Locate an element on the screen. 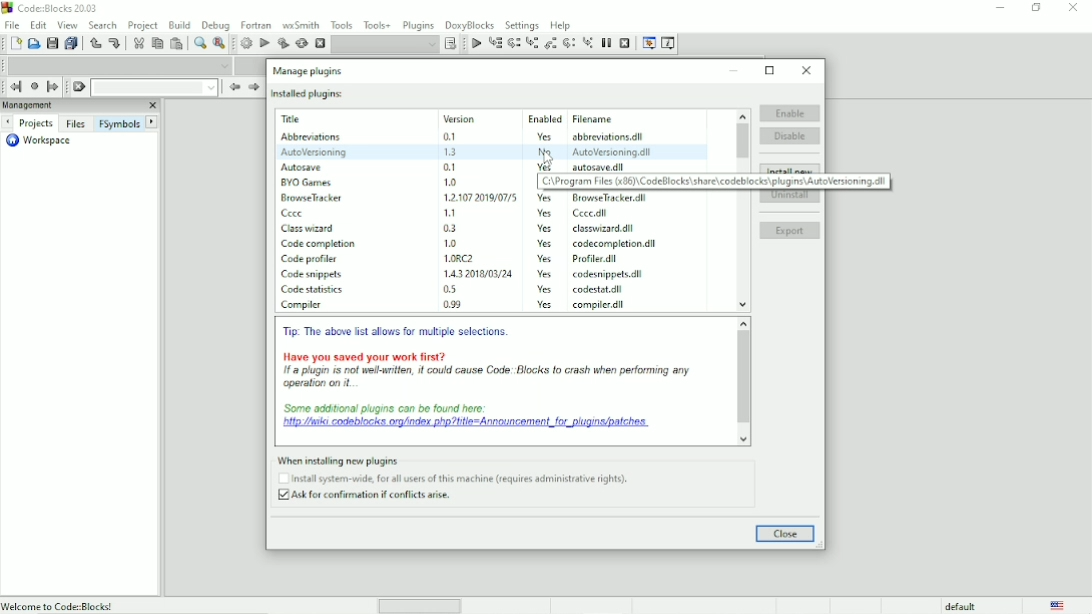 The image size is (1092, 614). file is located at coordinates (616, 137).